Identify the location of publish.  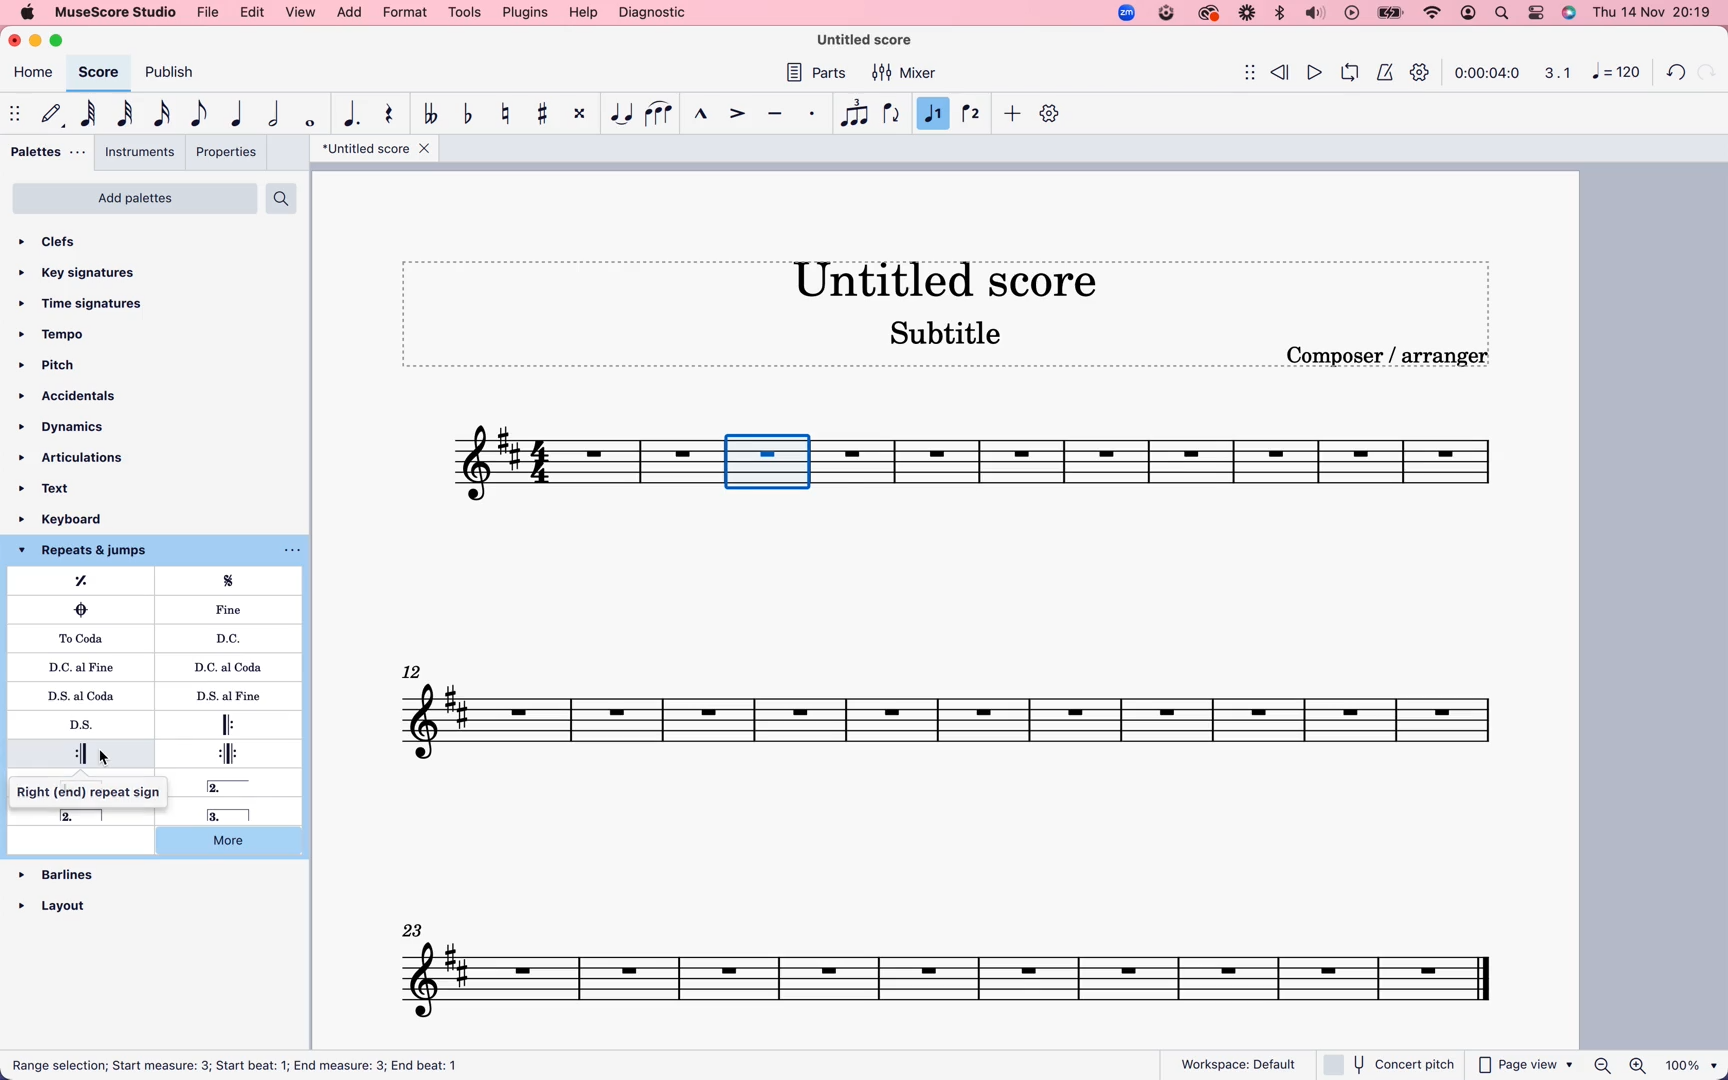
(175, 74).